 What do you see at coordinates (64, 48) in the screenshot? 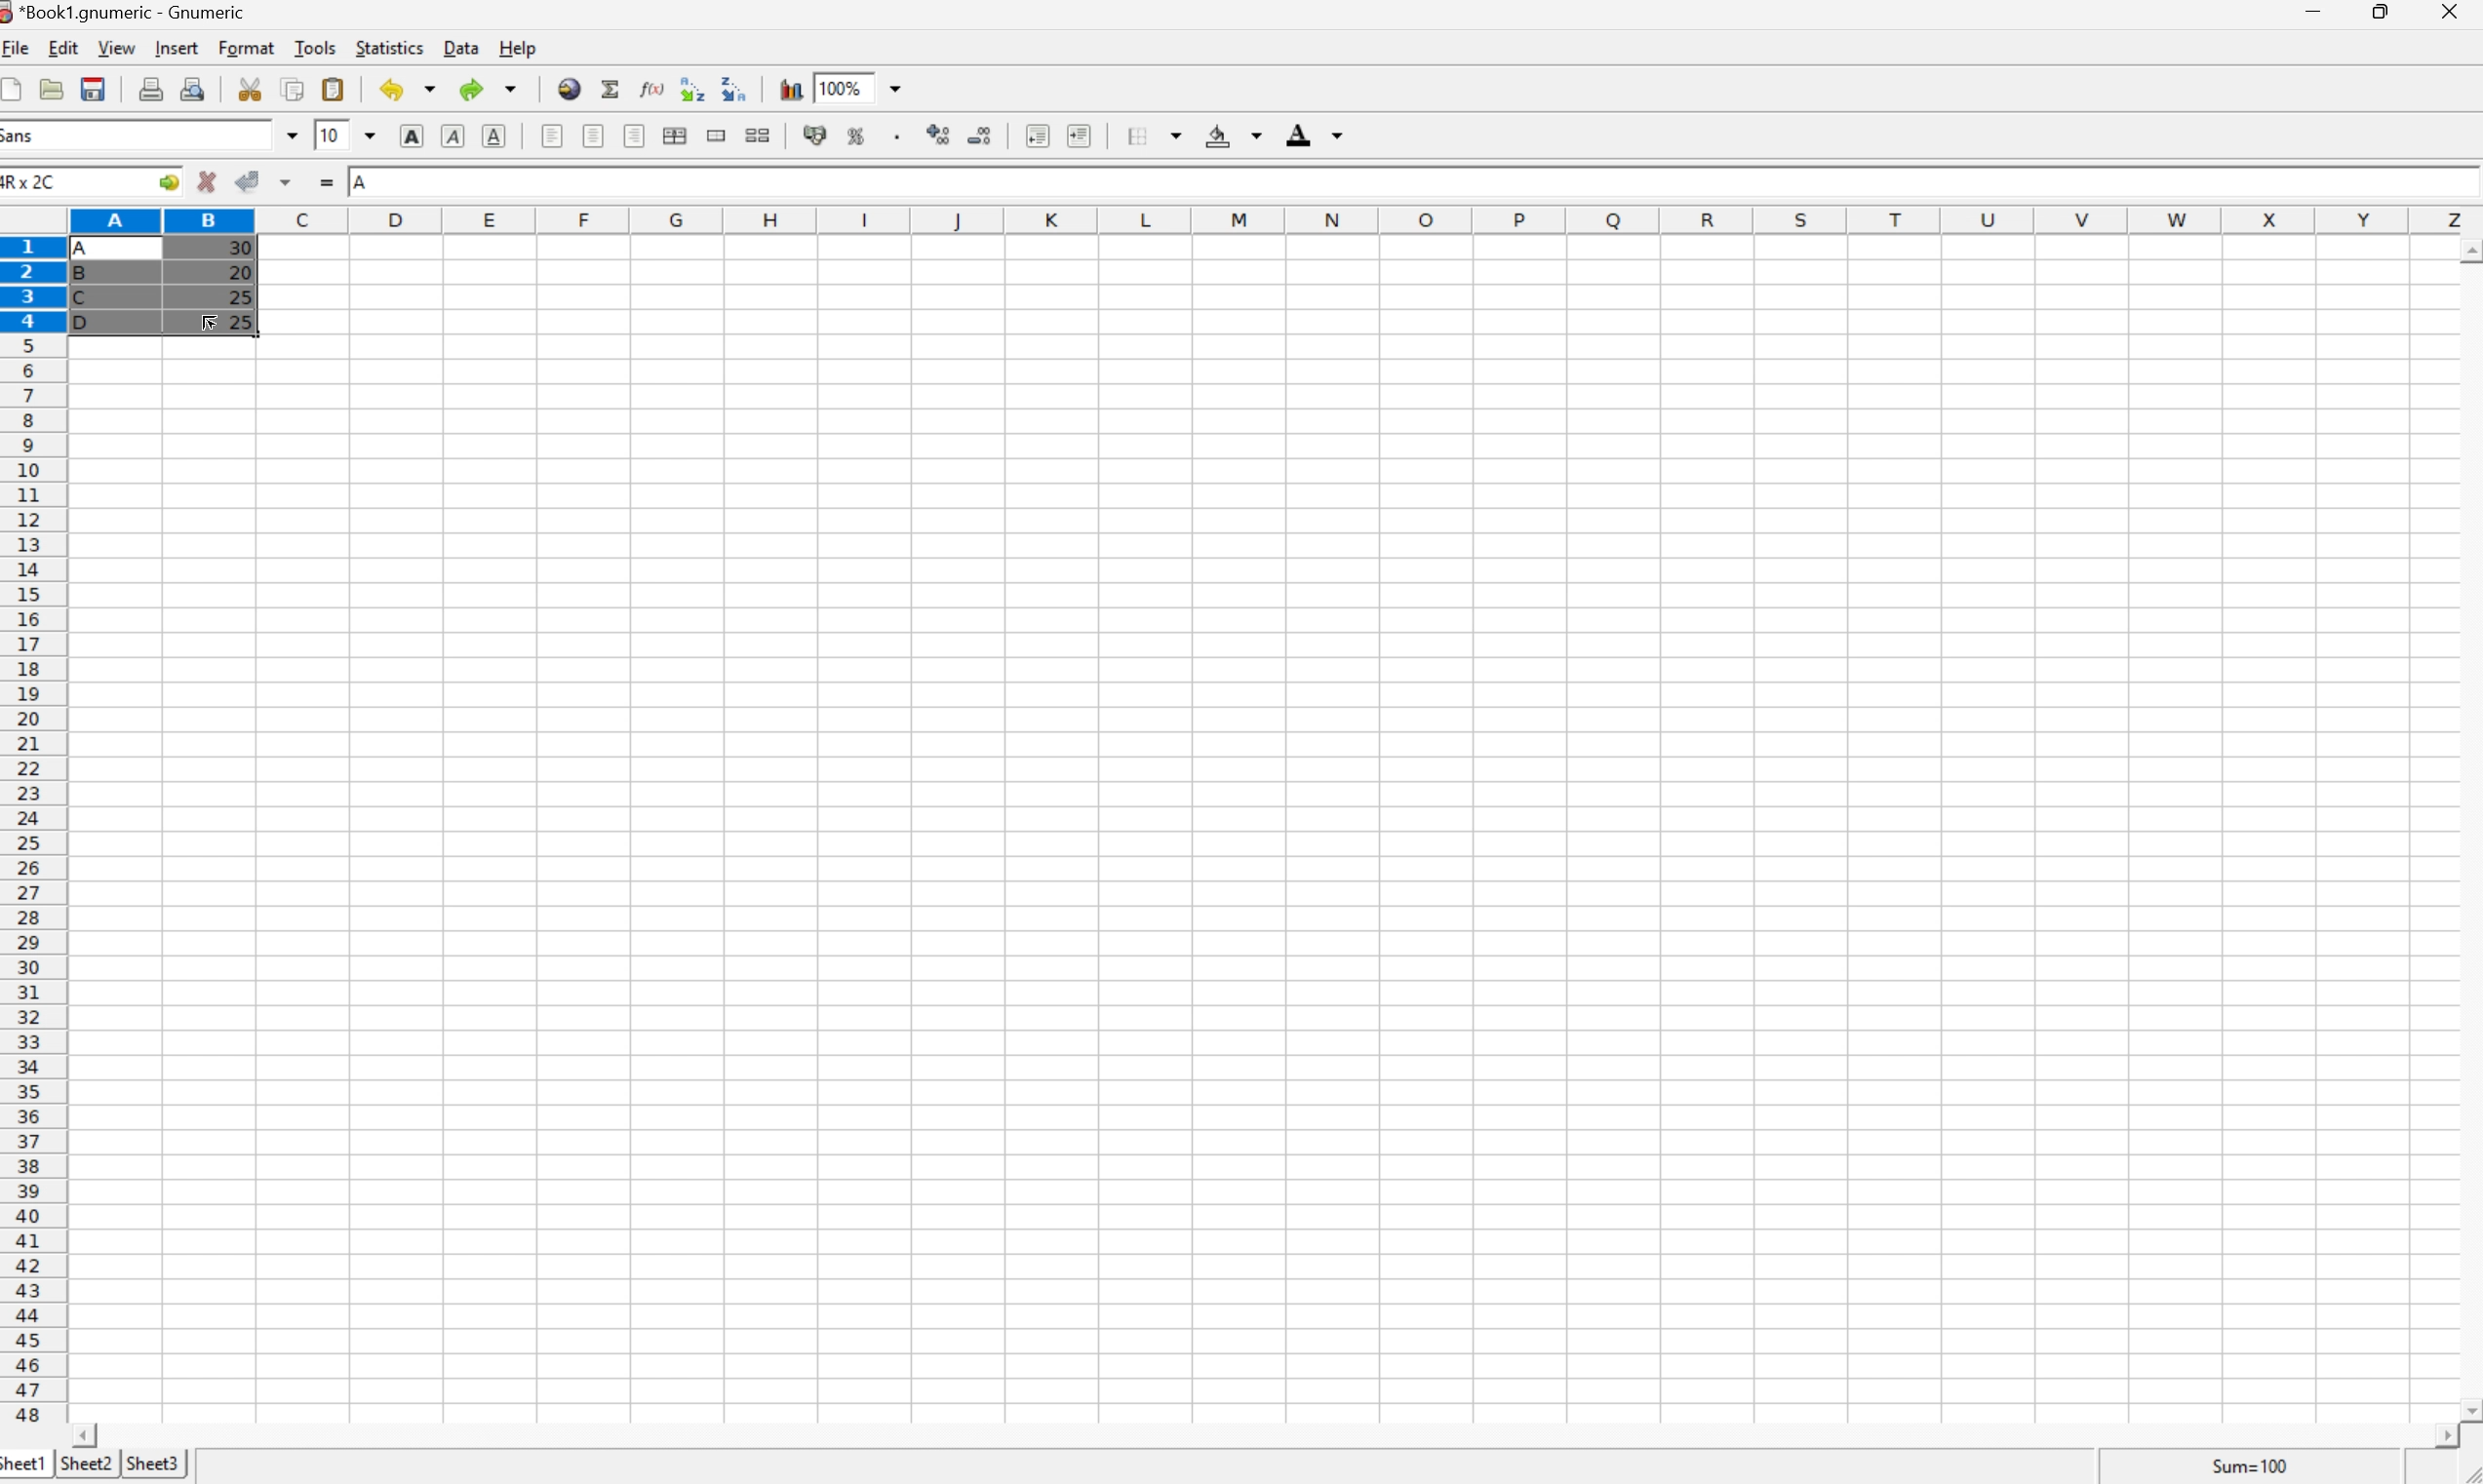
I see `Edit` at bounding box center [64, 48].